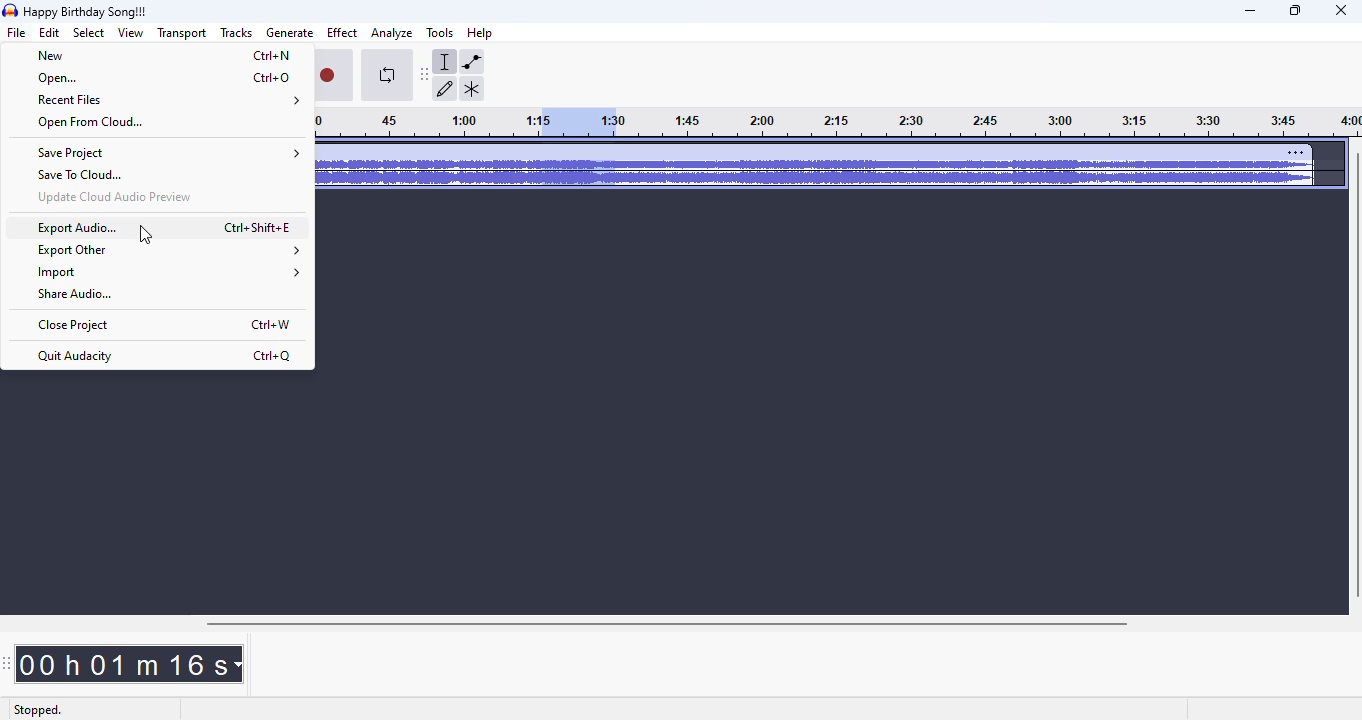 The width and height of the screenshot is (1362, 720). I want to click on open, so click(59, 79).